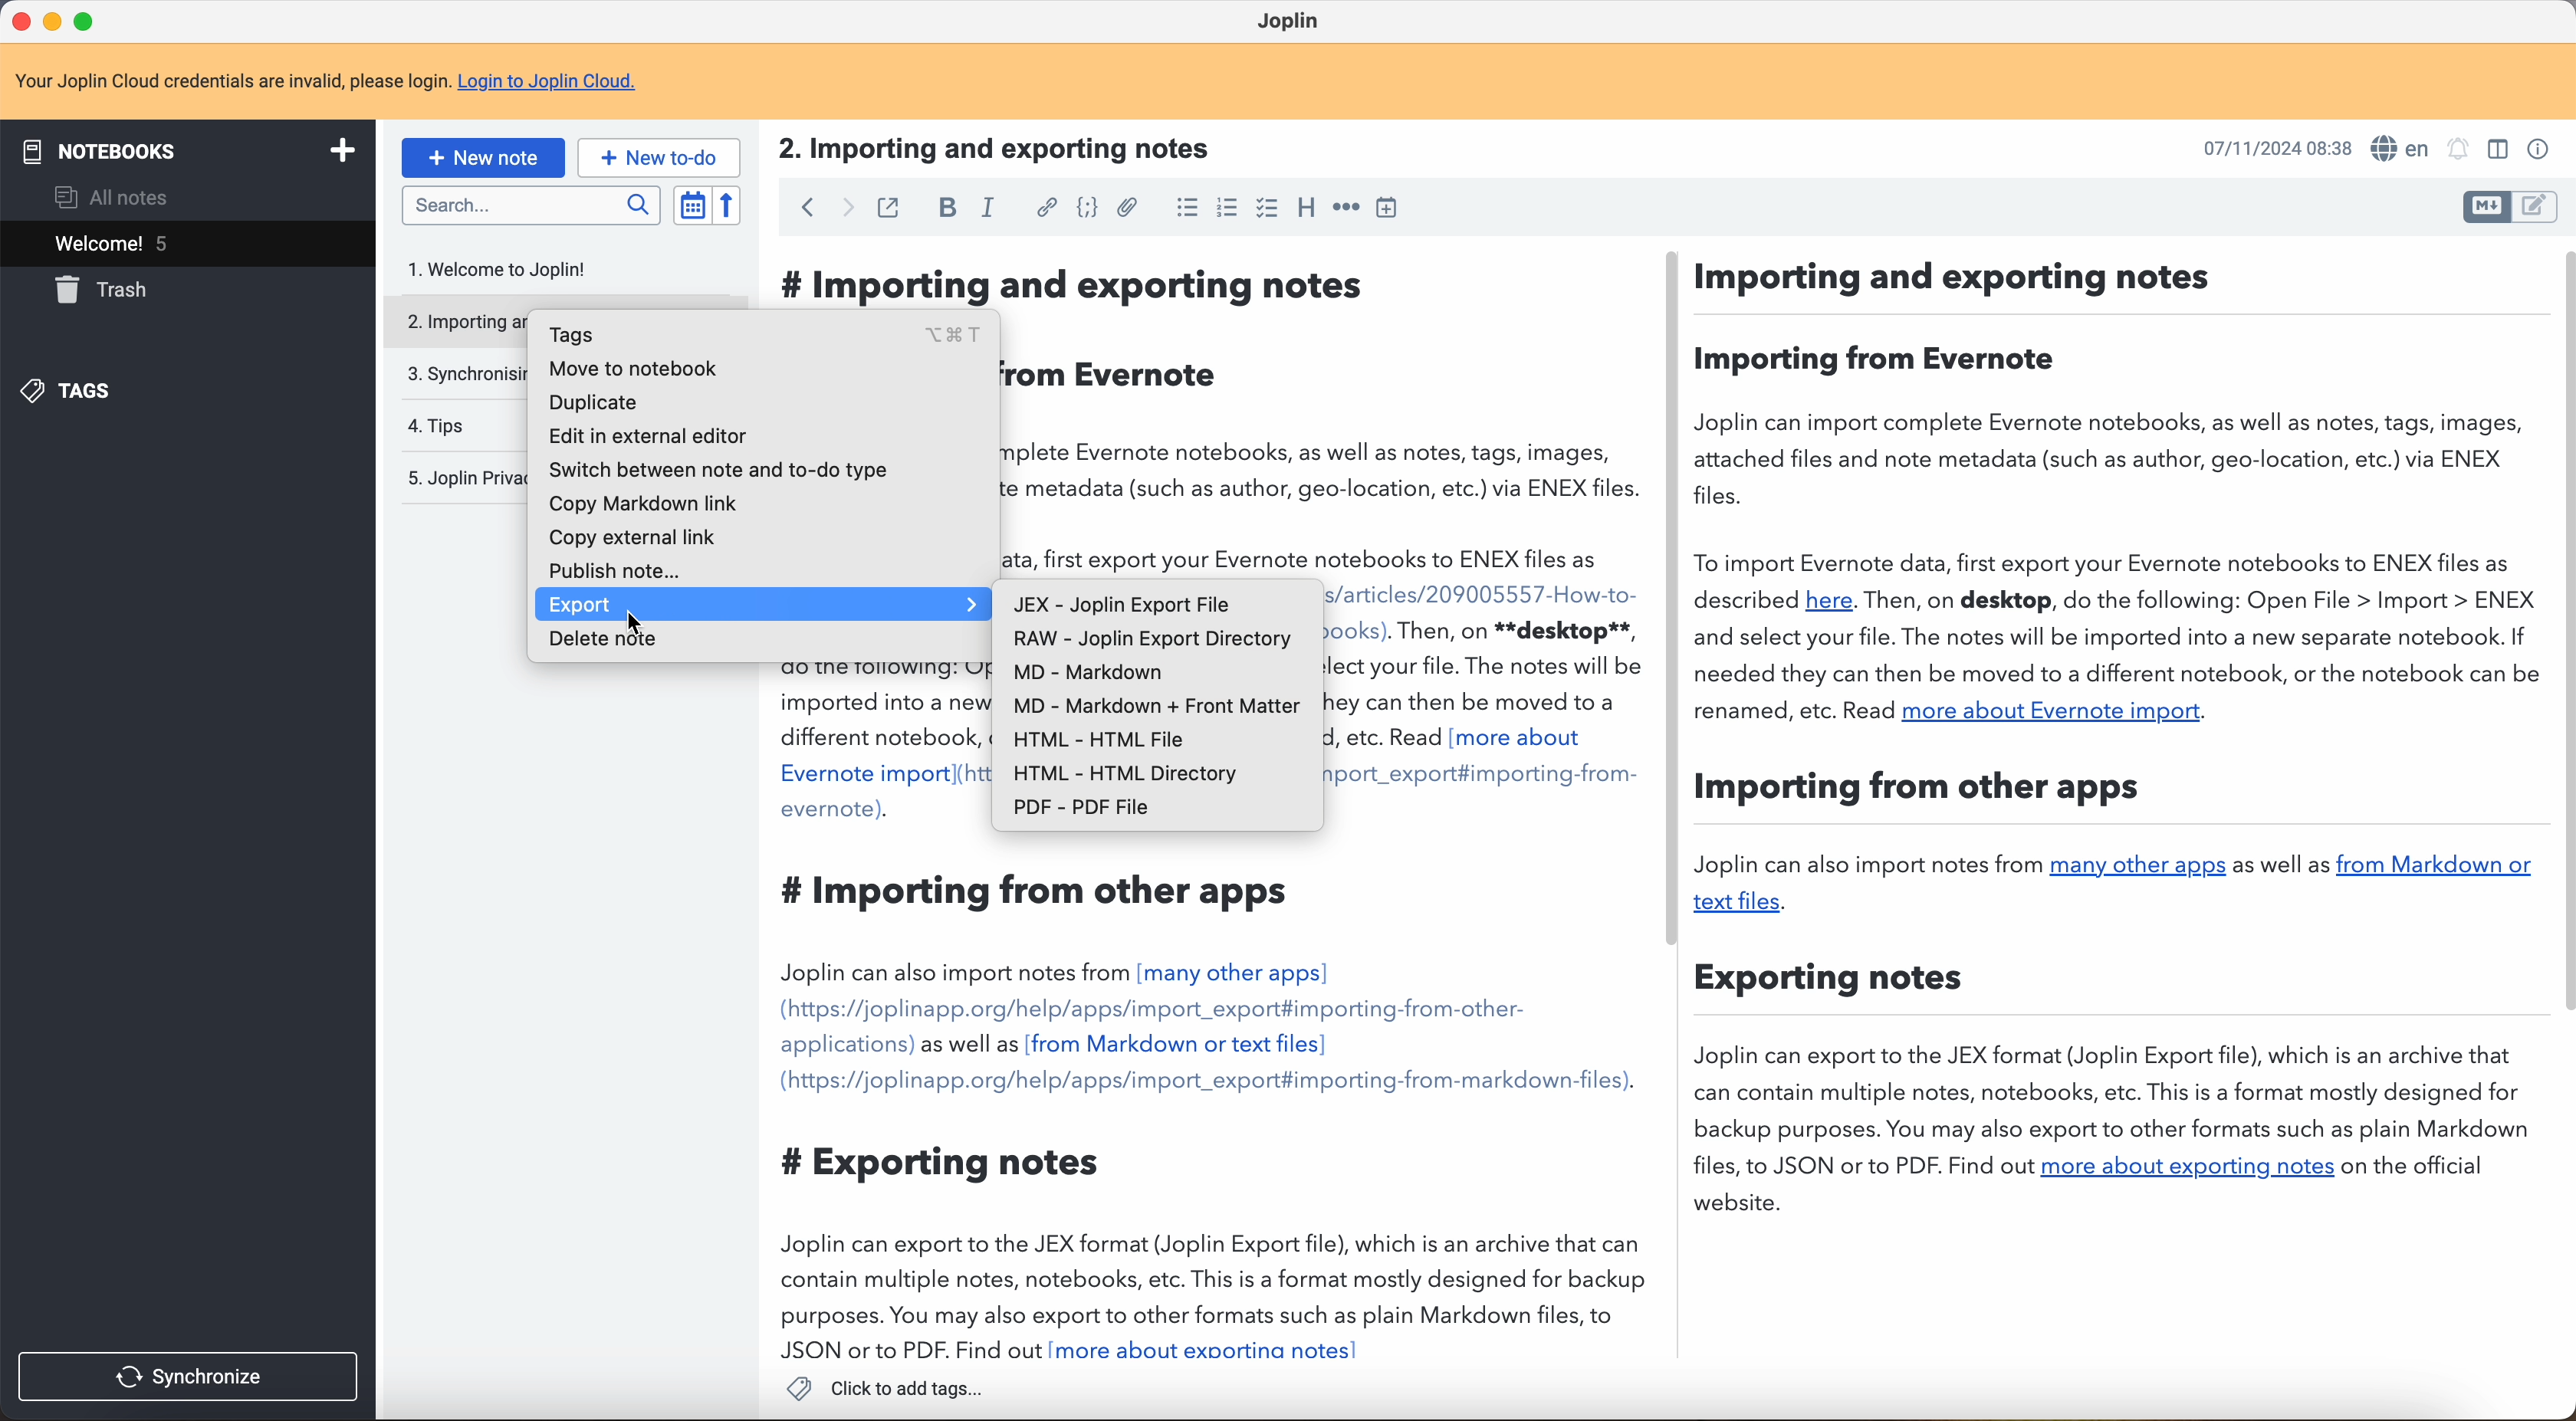 The width and height of the screenshot is (2576, 1421). What do you see at coordinates (1392, 210) in the screenshot?
I see `insert time` at bounding box center [1392, 210].